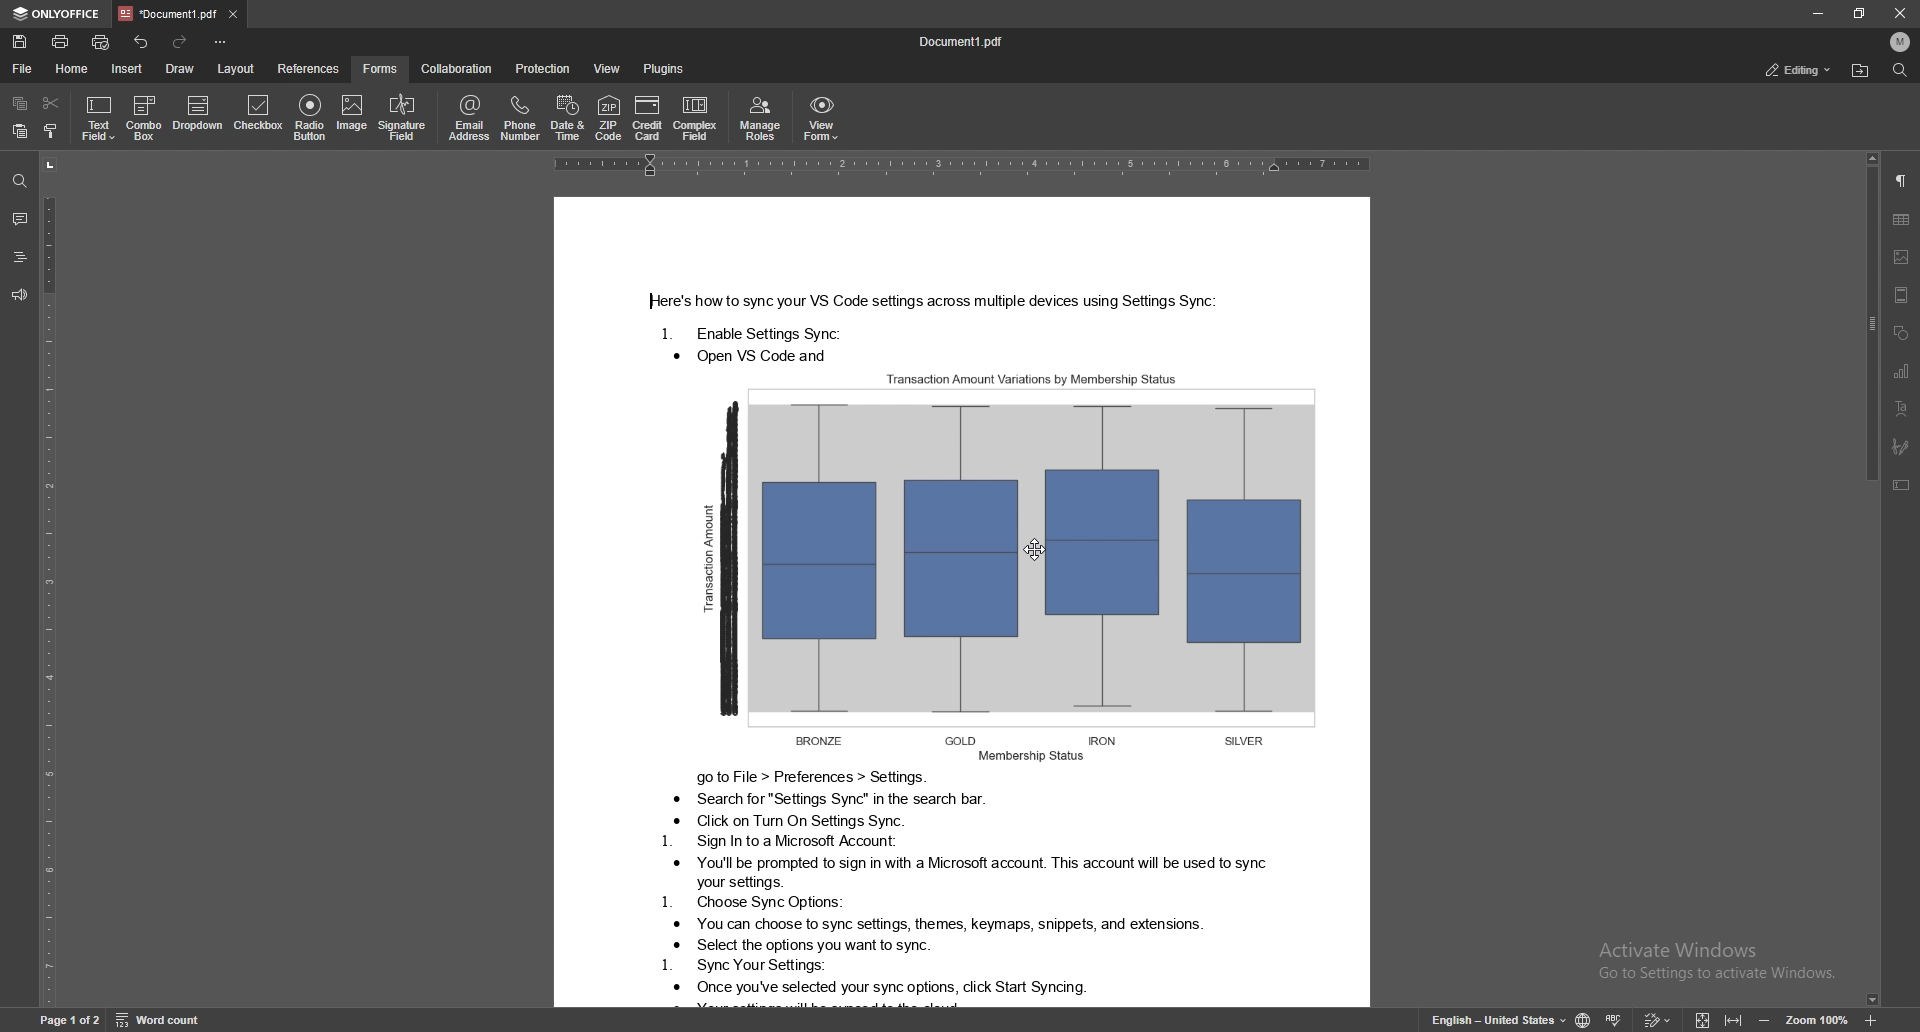  What do you see at coordinates (1819, 13) in the screenshot?
I see `minimize` at bounding box center [1819, 13].